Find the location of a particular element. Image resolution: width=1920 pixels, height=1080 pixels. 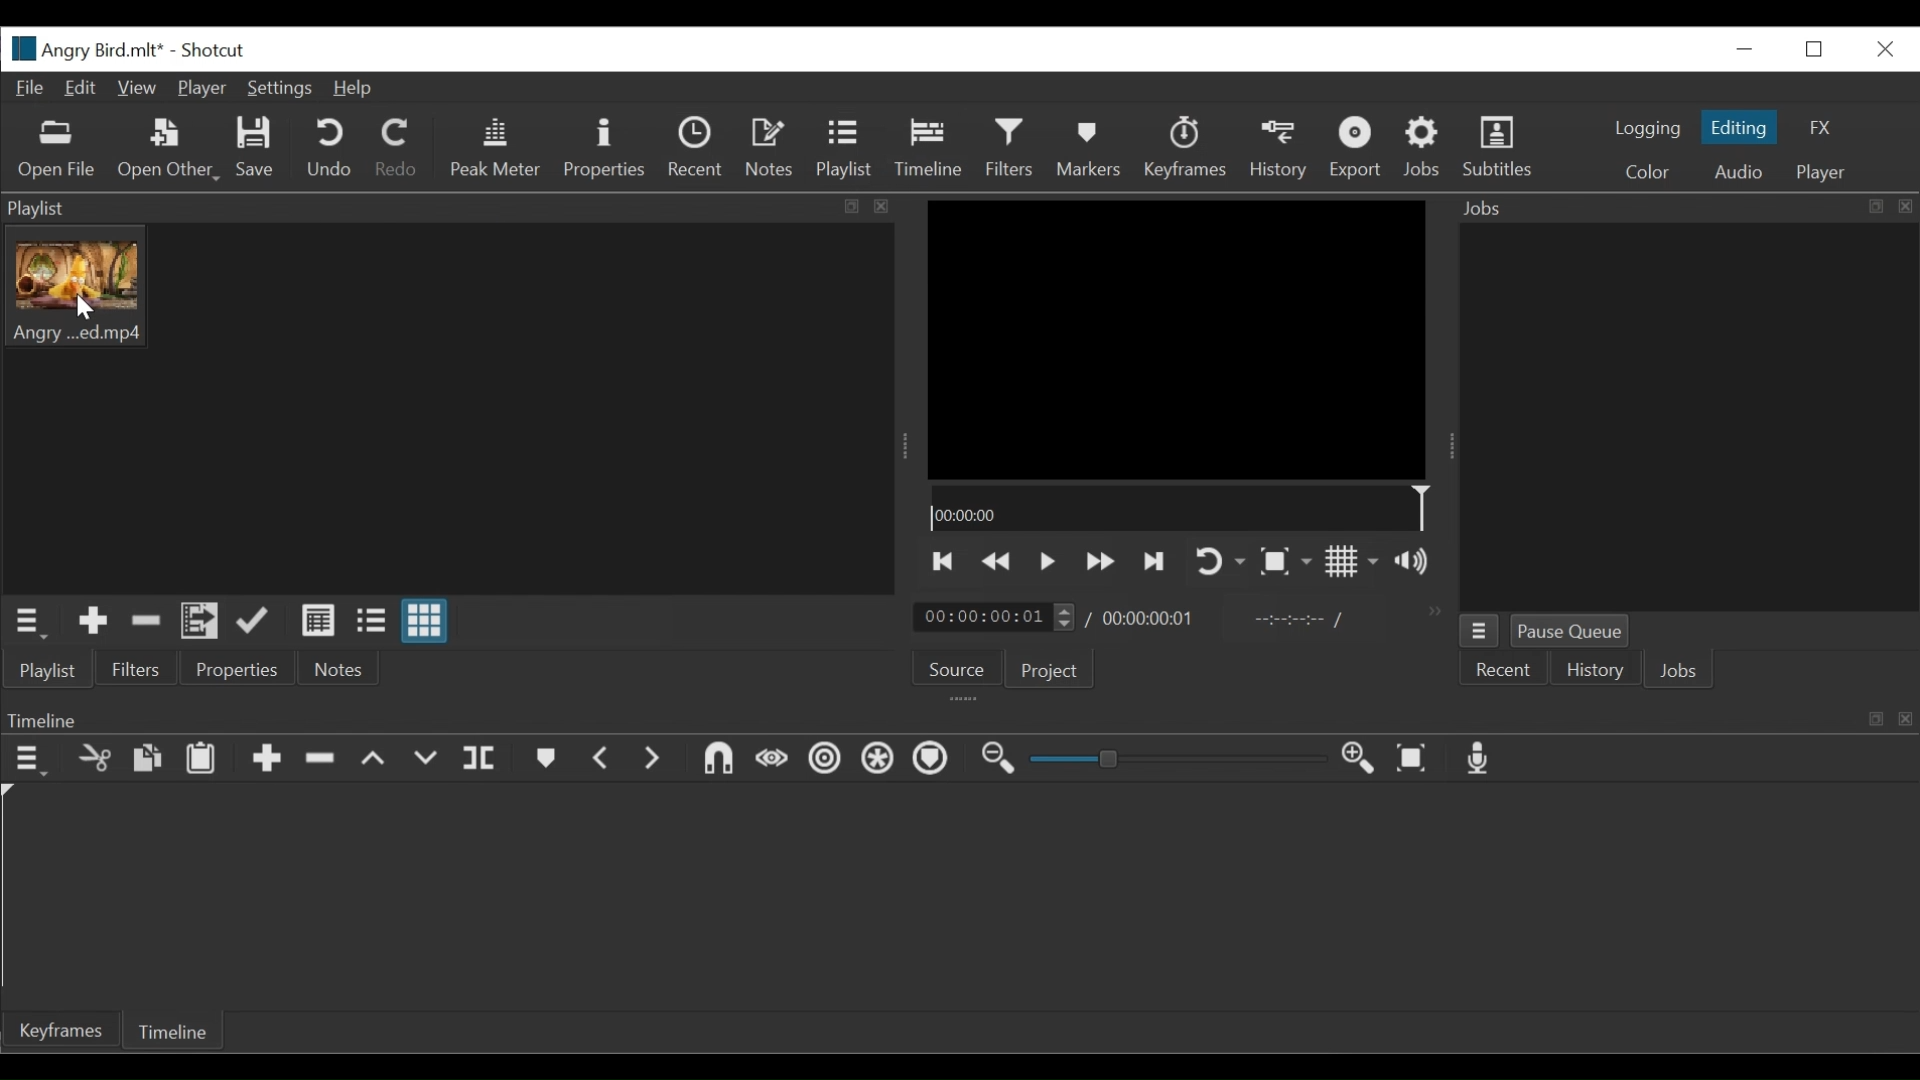

Settings is located at coordinates (281, 90).